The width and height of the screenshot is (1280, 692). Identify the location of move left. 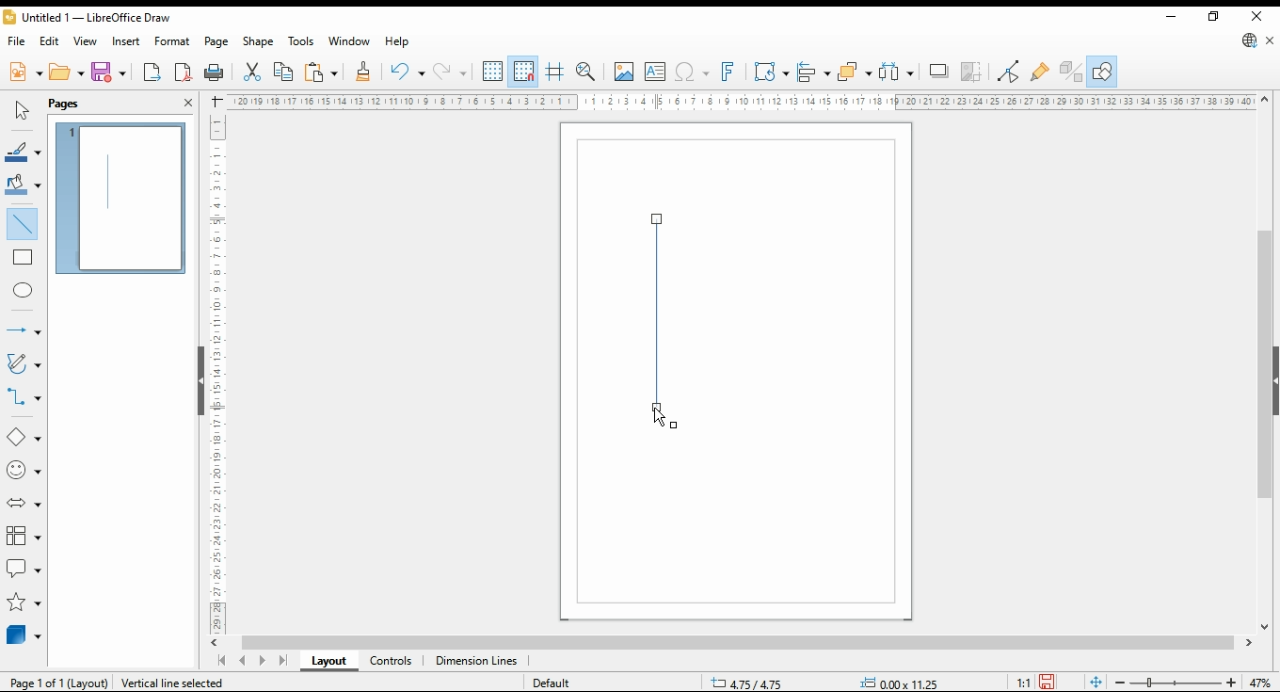
(217, 643).